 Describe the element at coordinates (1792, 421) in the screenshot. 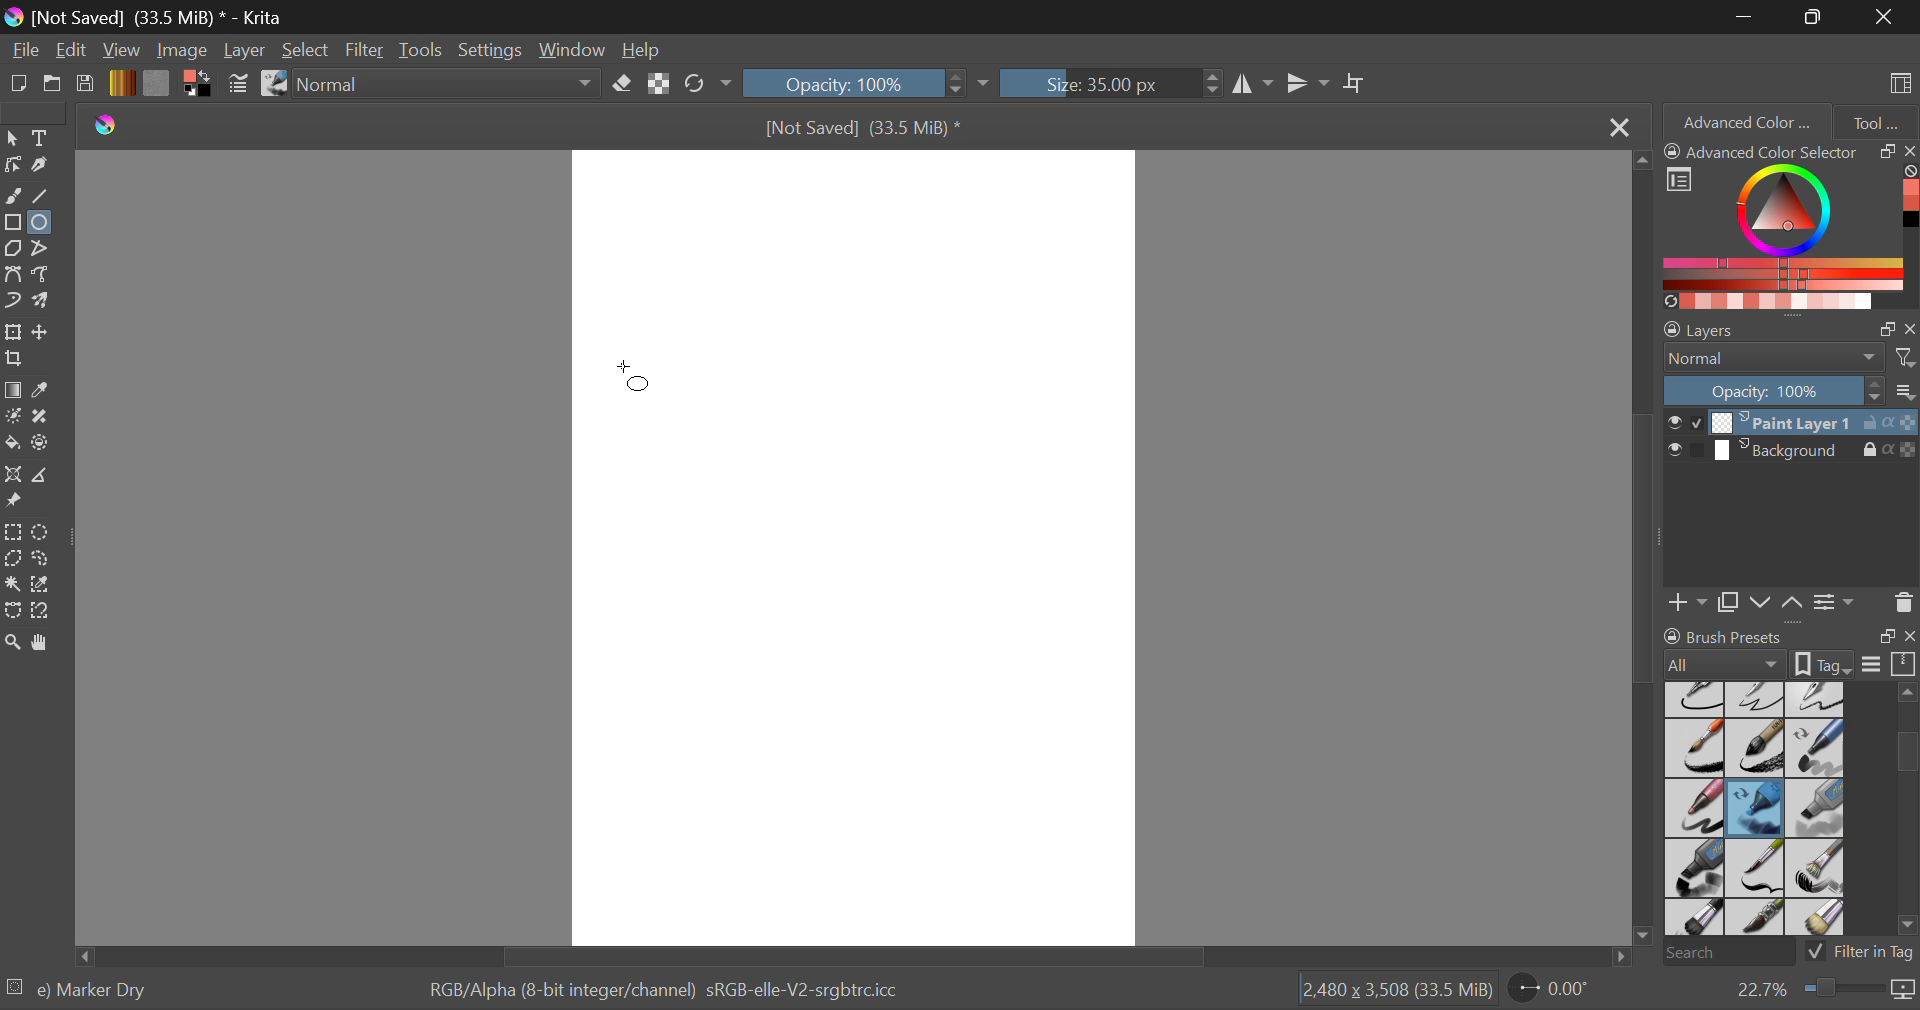

I see `Paint Layer 1` at that location.